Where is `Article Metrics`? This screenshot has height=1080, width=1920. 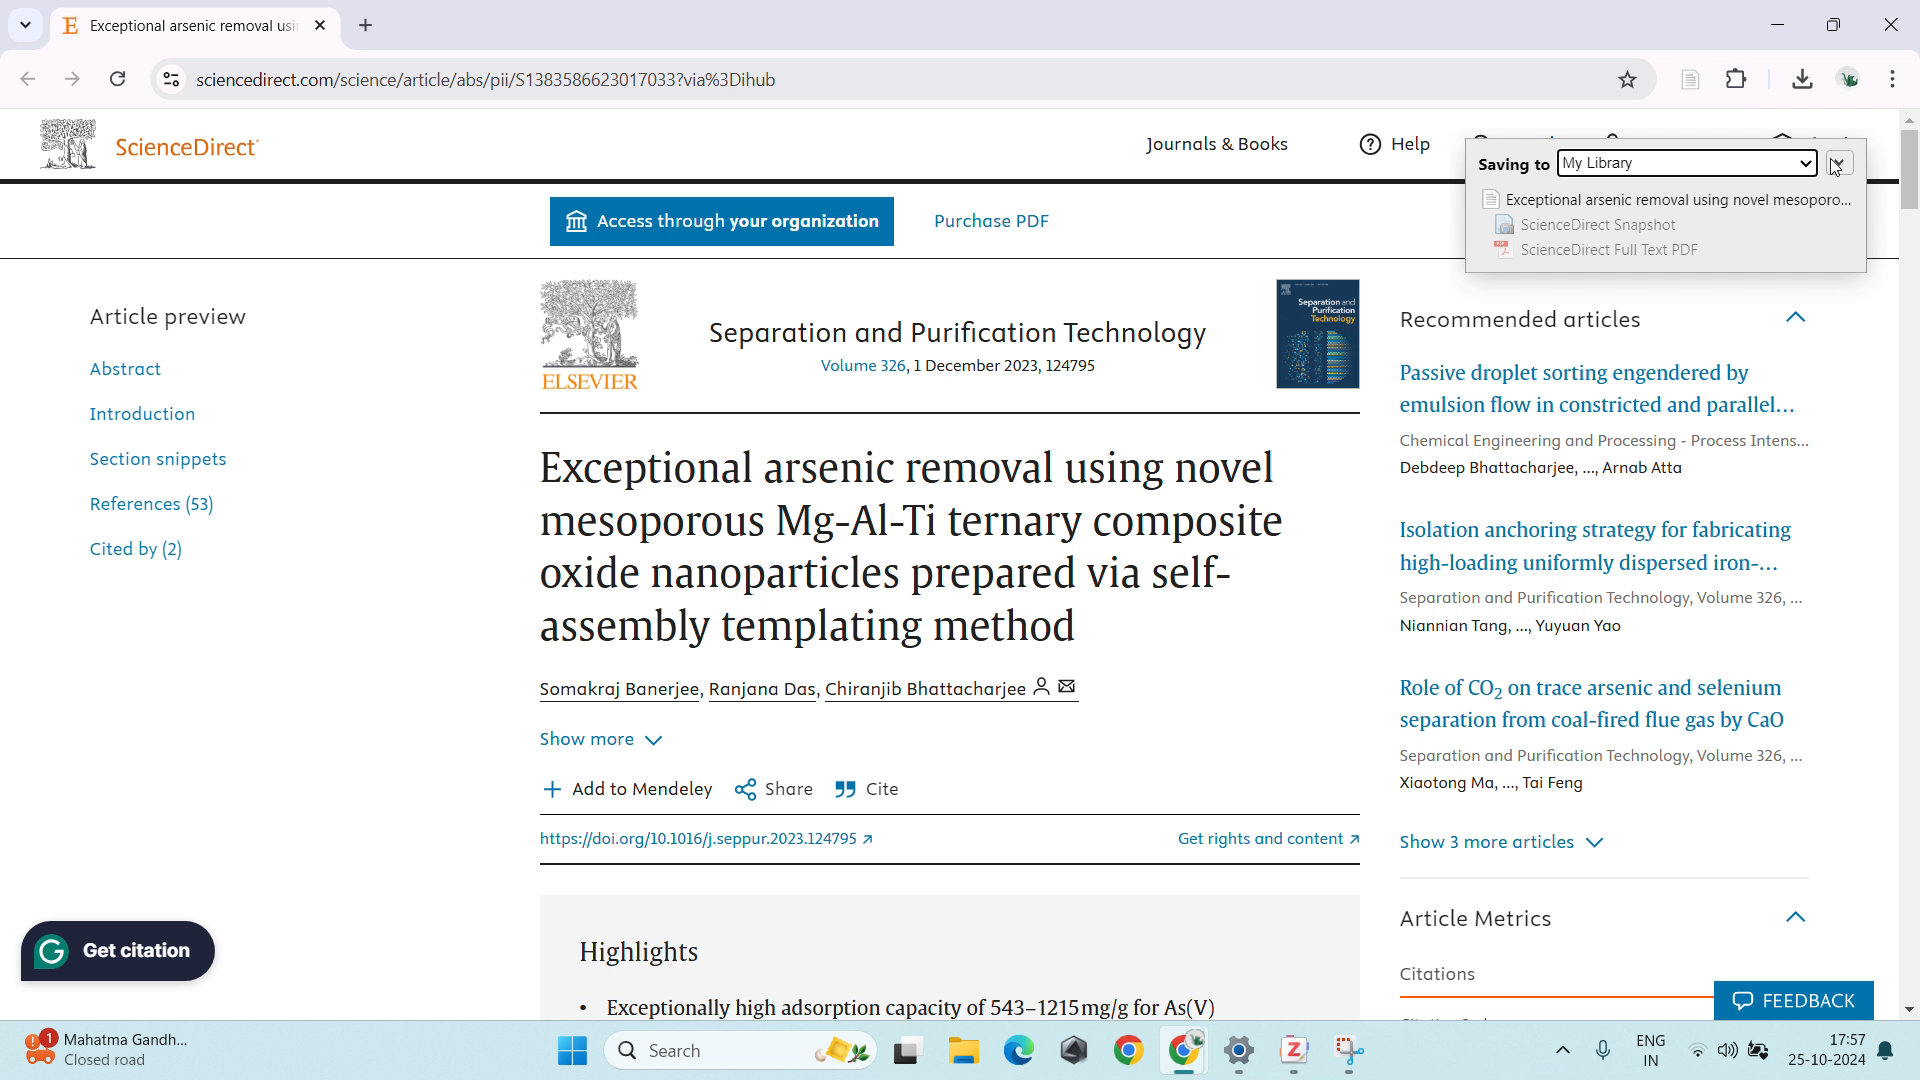
Article Metrics is located at coordinates (1483, 916).